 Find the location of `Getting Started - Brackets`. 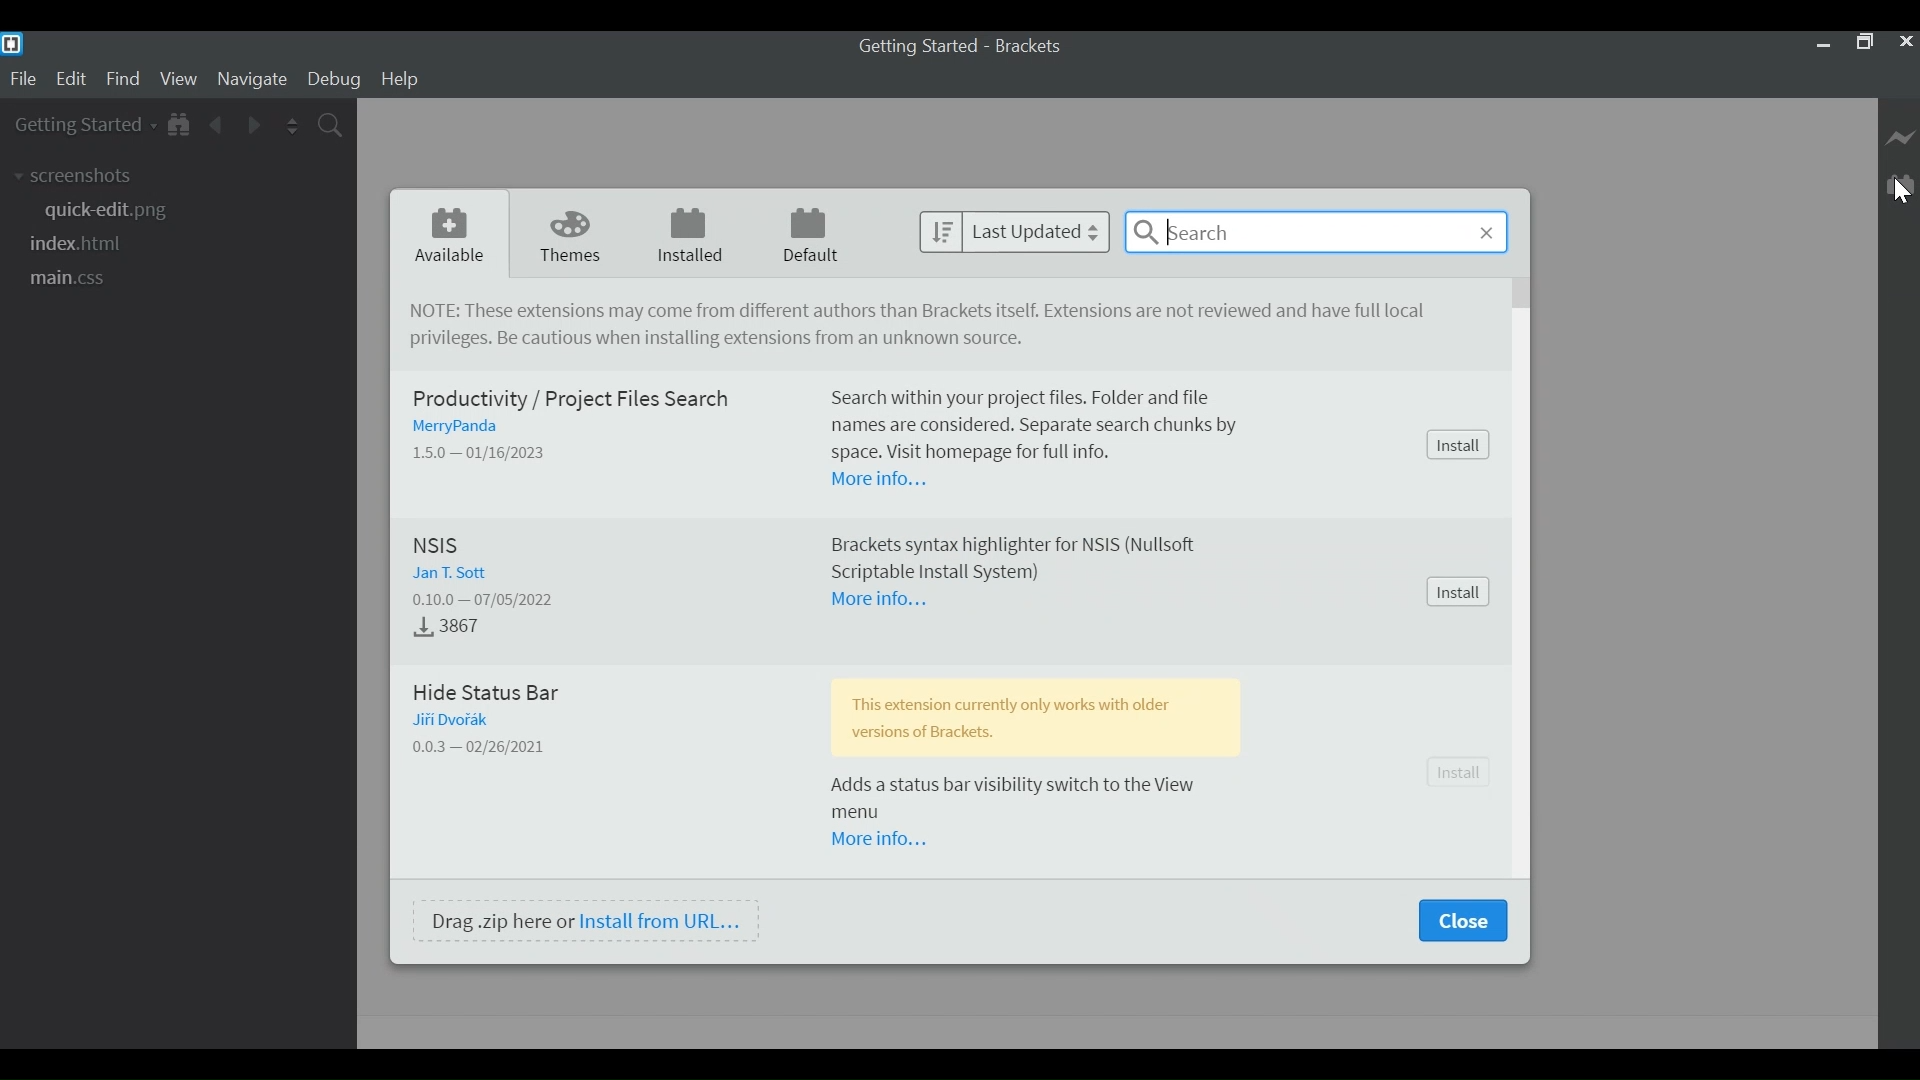

Getting Started - Brackets is located at coordinates (955, 46).